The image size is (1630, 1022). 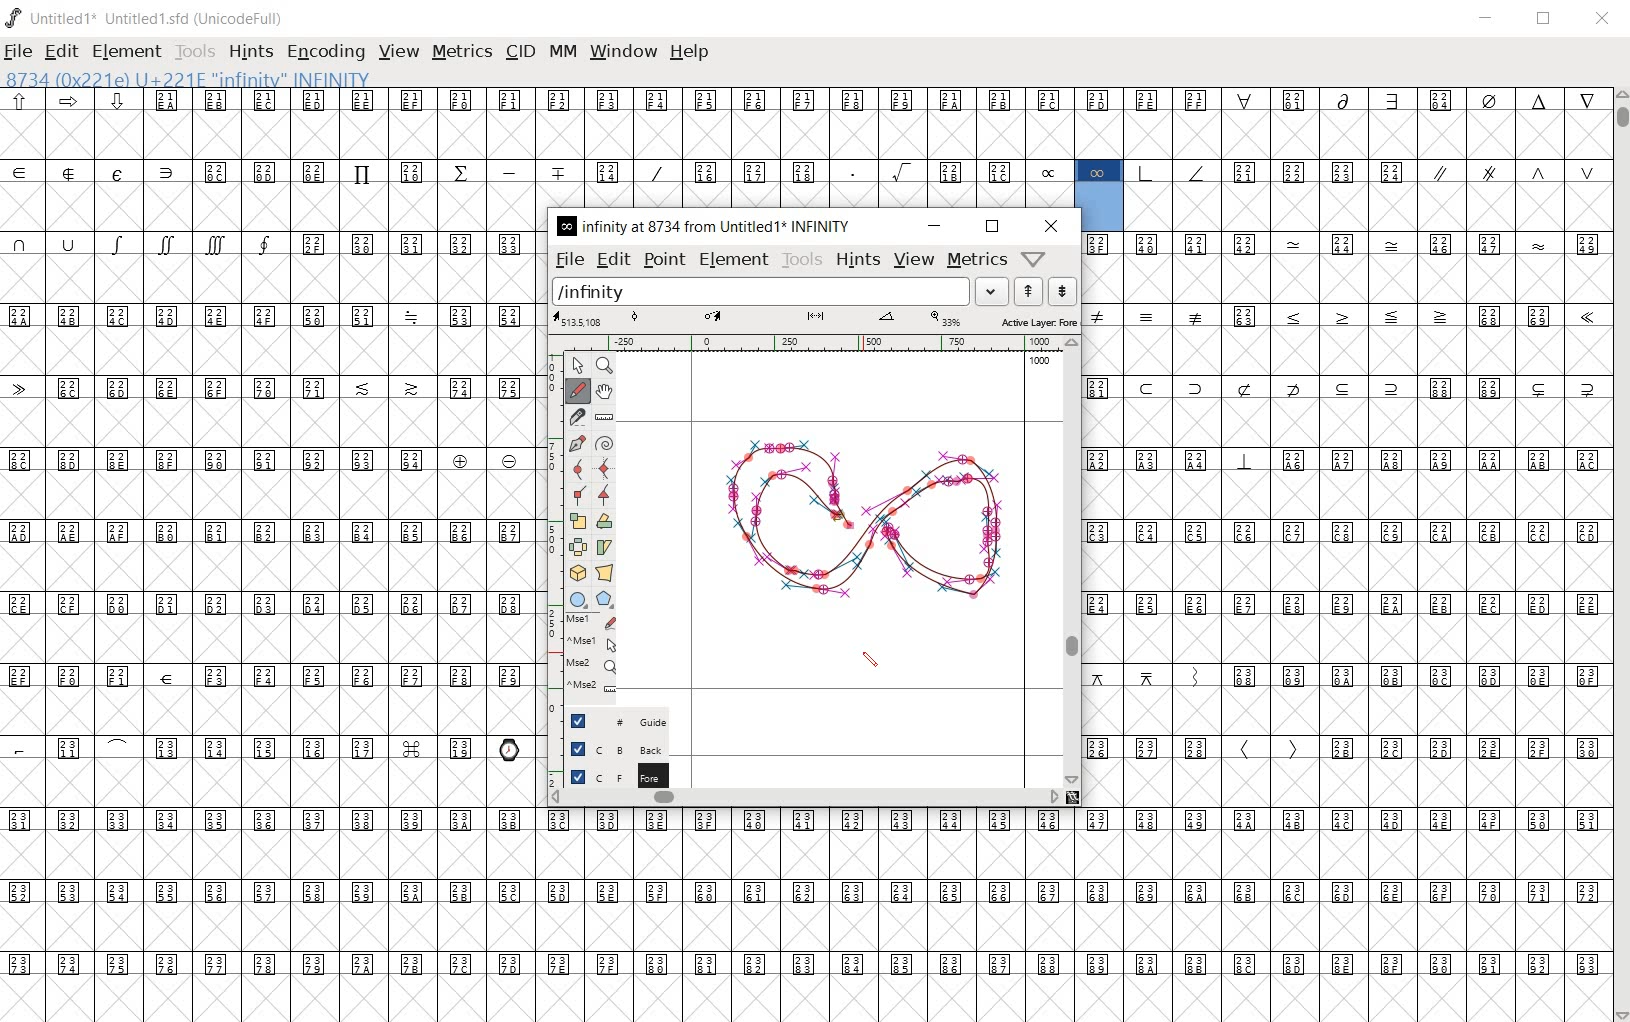 What do you see at coordinates (513, 747) in the screenshot?
I see `emojis` at bounding box center [513, 747].